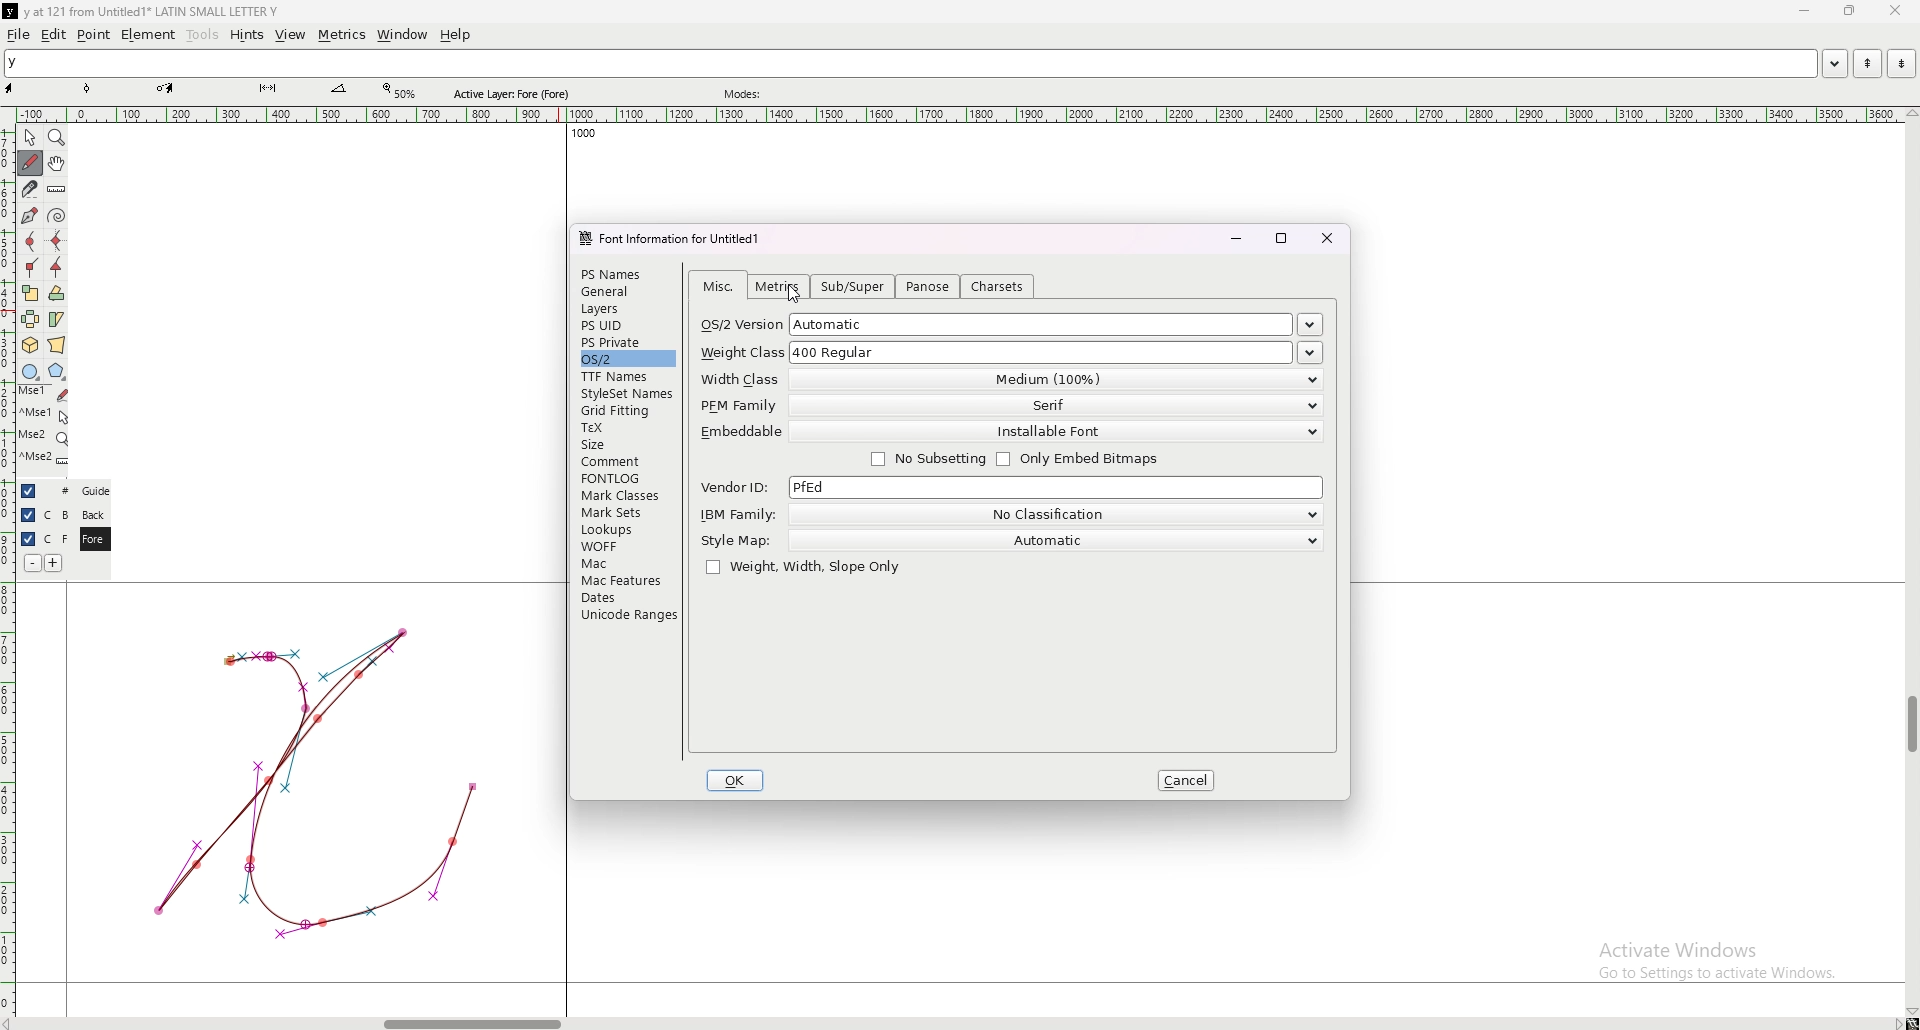  What do you see at coordinates (929, 287) in the screenshot?
I see `panose` at bounding box center [929, 287].